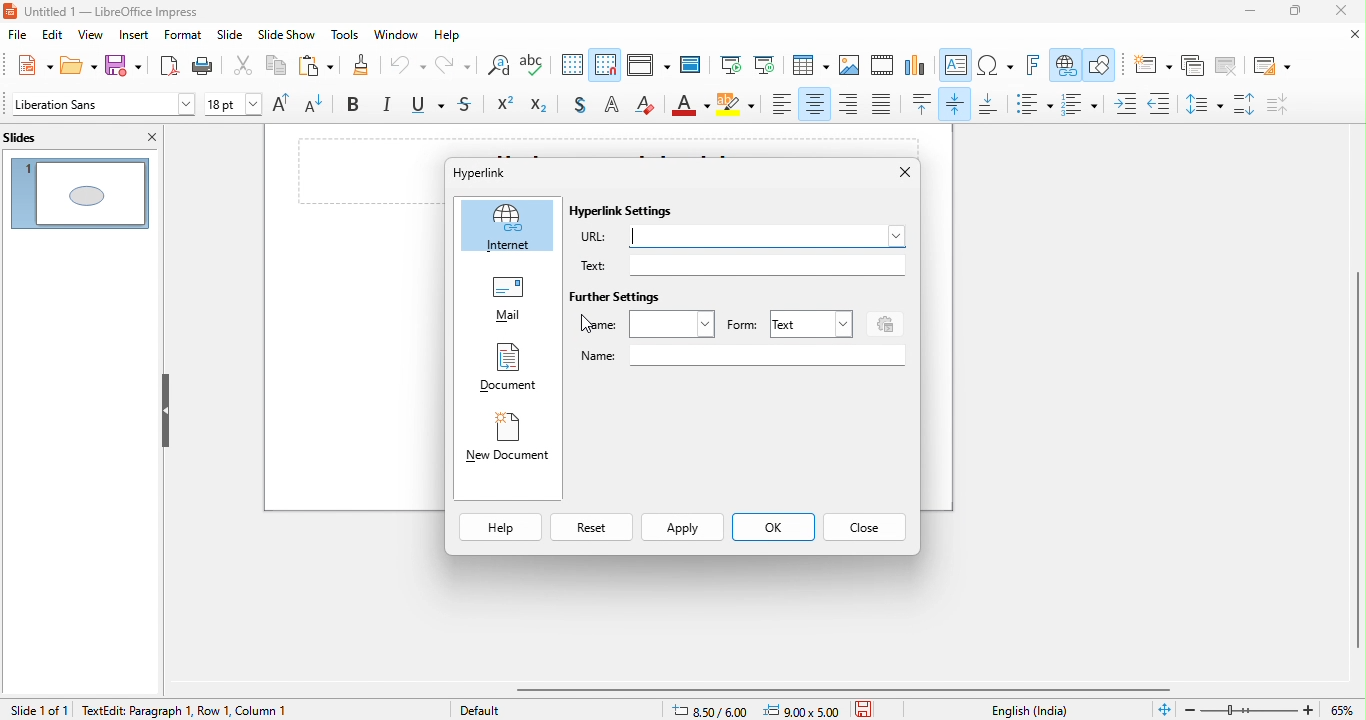 This screenshot has height=720, width=1366. I want to click on close, so click(148, 137).